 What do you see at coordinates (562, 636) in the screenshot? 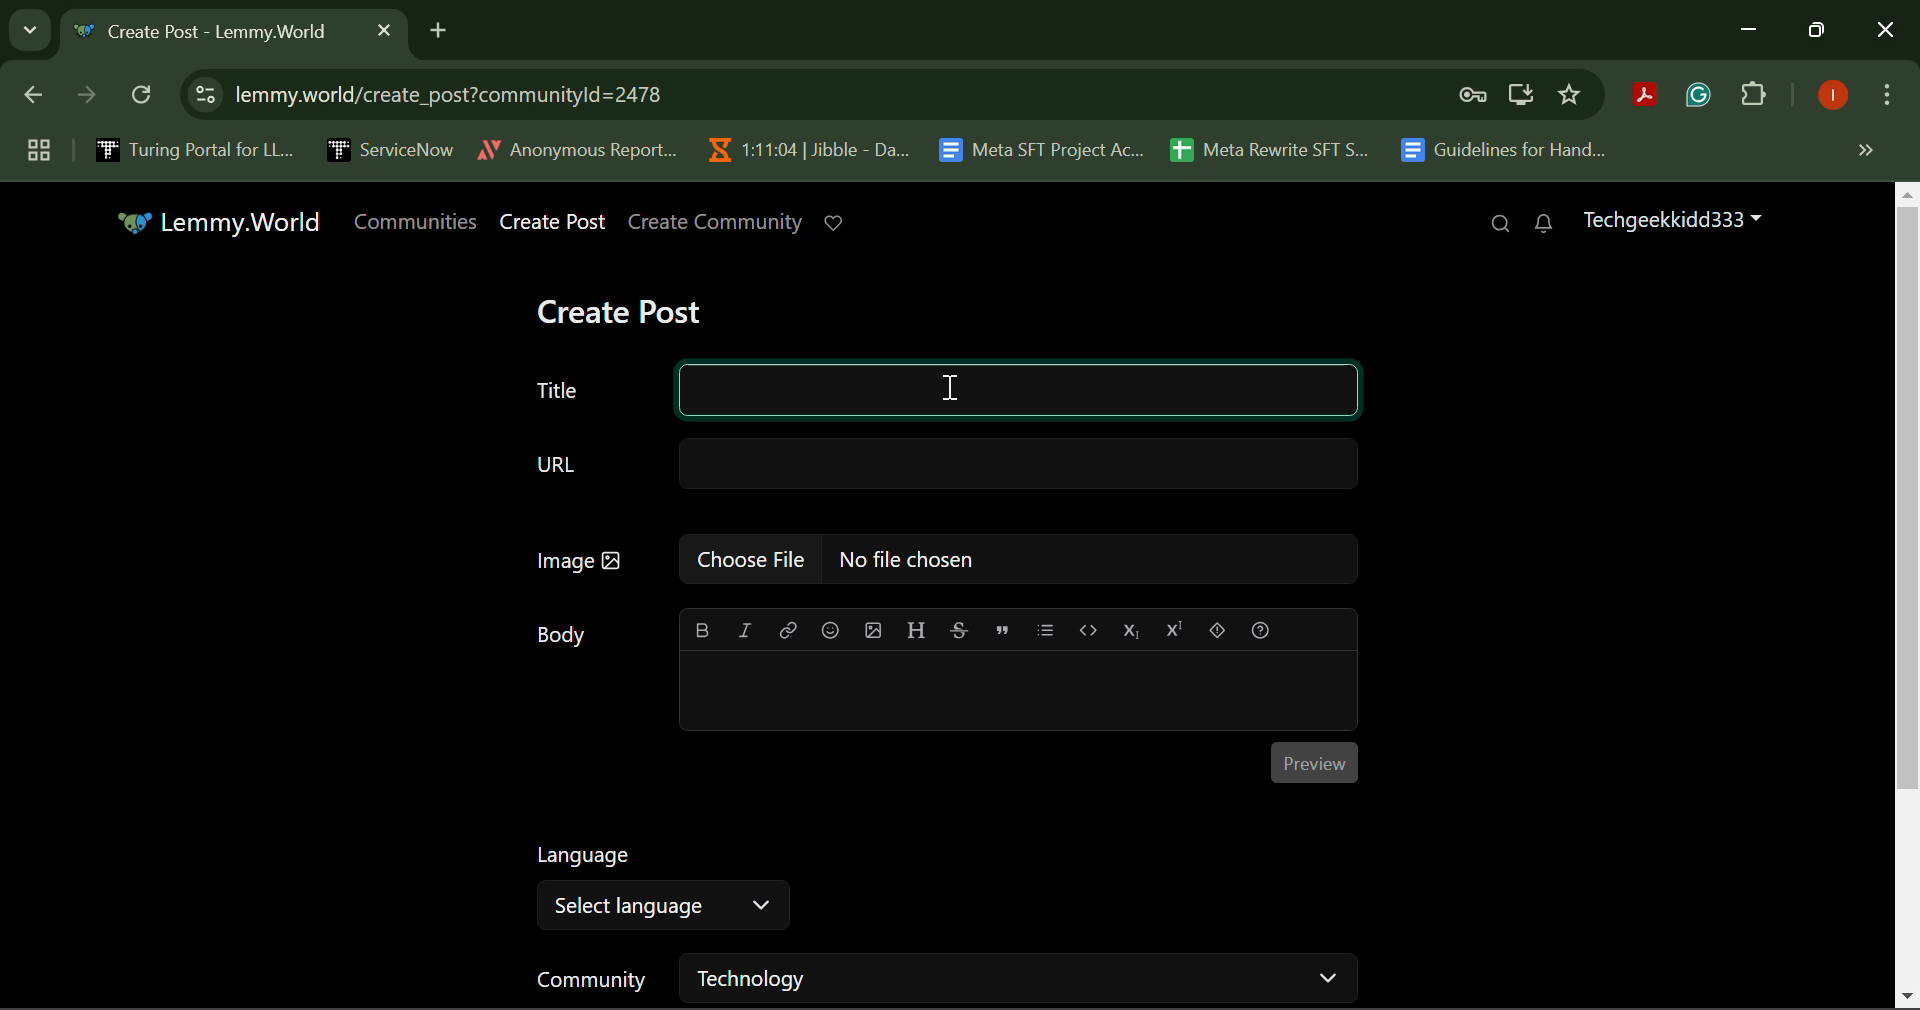
I see `Body` at bounding box center [562, 636].